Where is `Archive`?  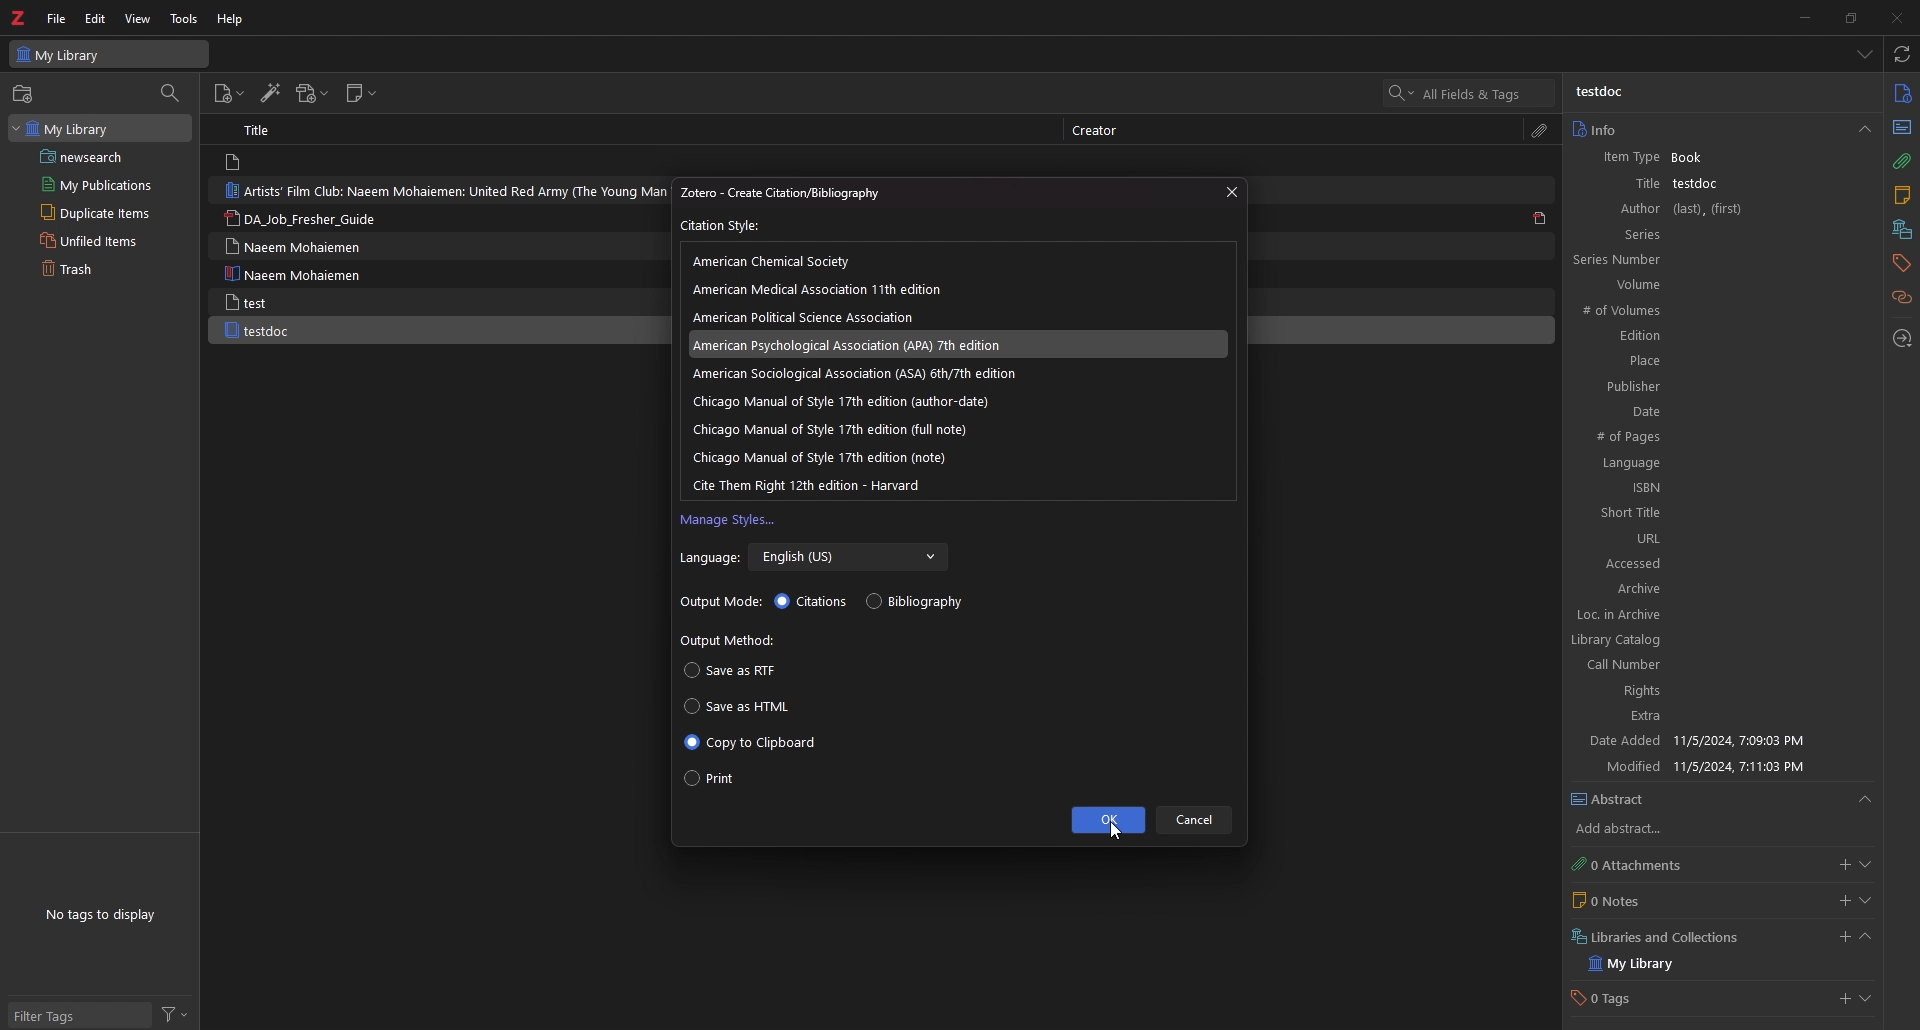 Archive is located at coordinates (1717, 590).